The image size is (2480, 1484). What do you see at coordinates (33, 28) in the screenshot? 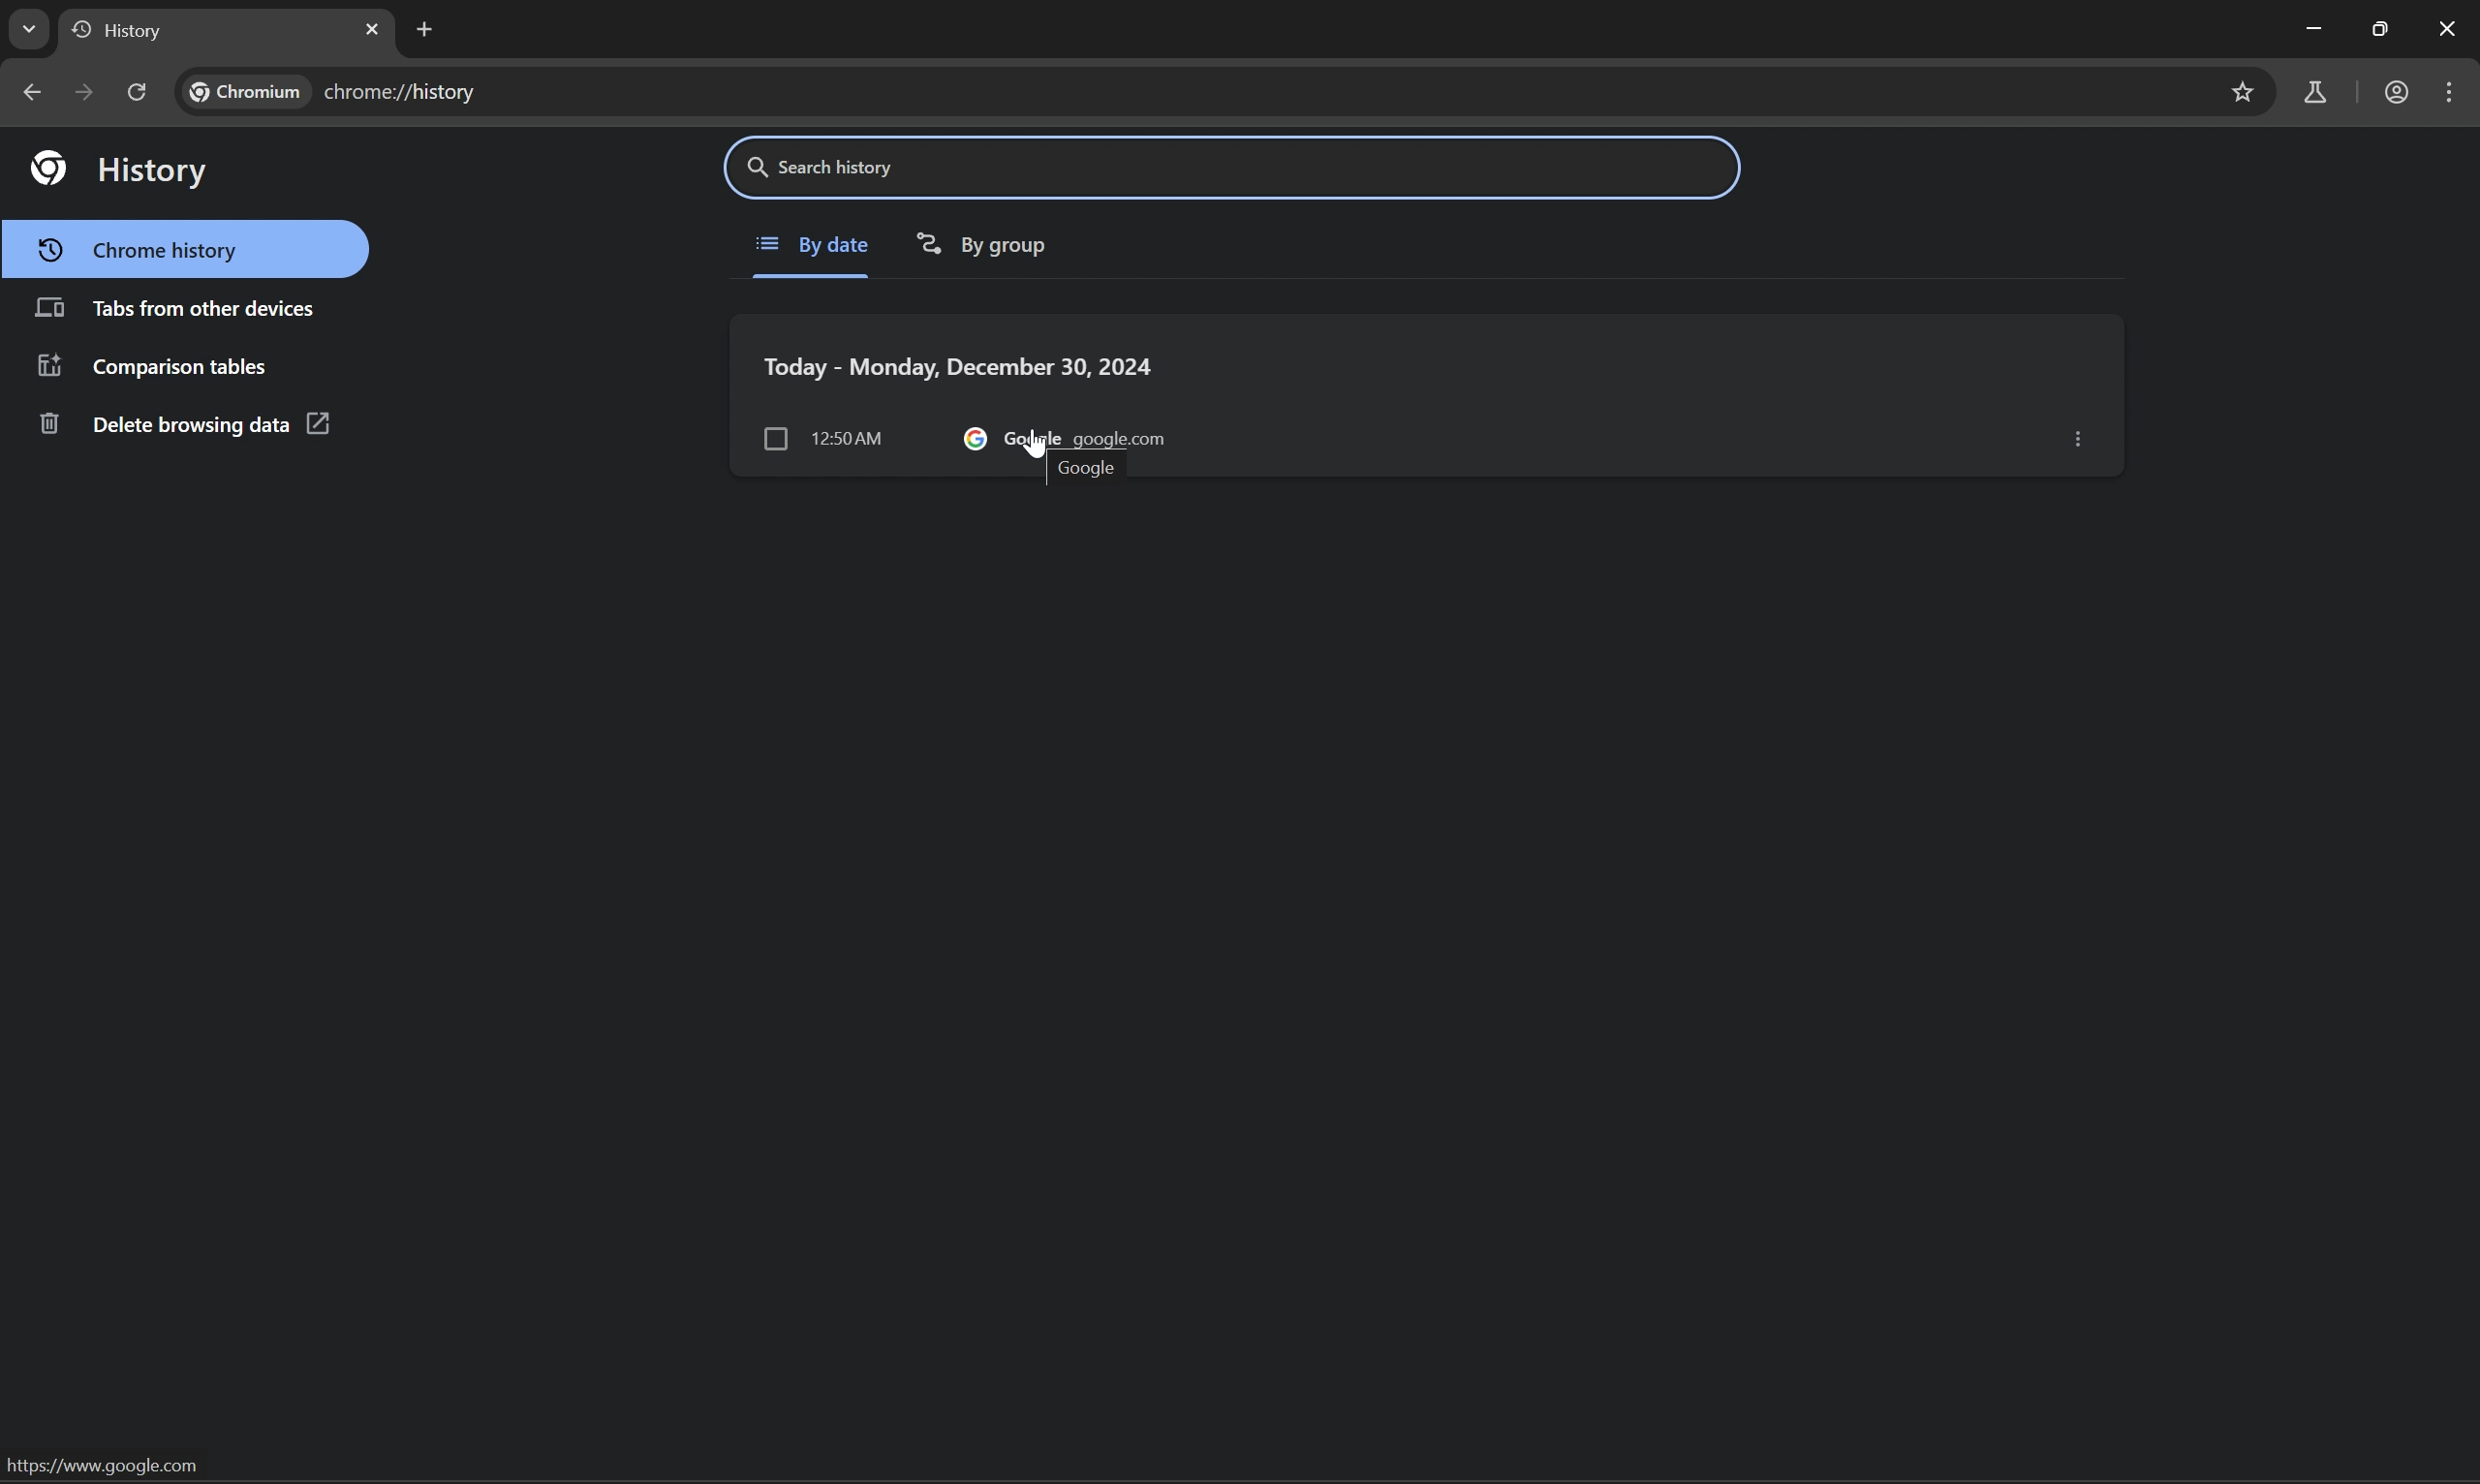
I see `drop down` at bounding box center [33, 28].